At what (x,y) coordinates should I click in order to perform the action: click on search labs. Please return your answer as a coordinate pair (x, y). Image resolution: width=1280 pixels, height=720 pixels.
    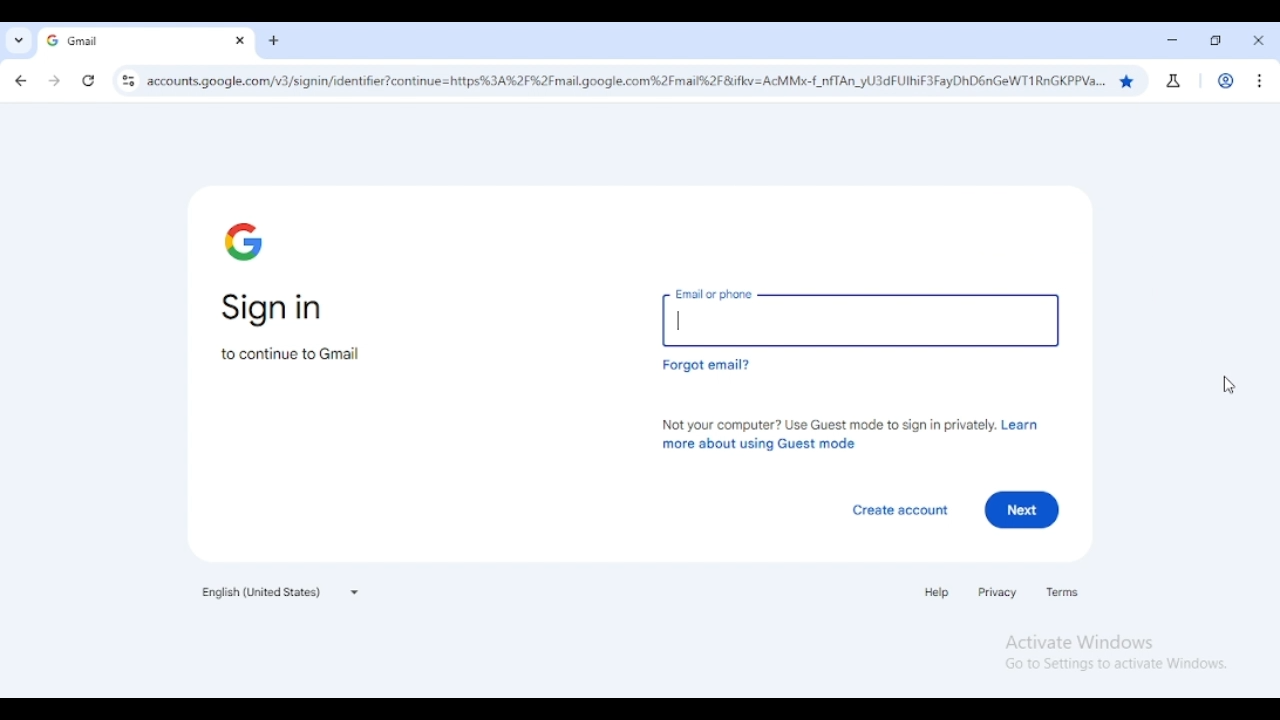
    Looking at the image, I should click on (1174, 81).